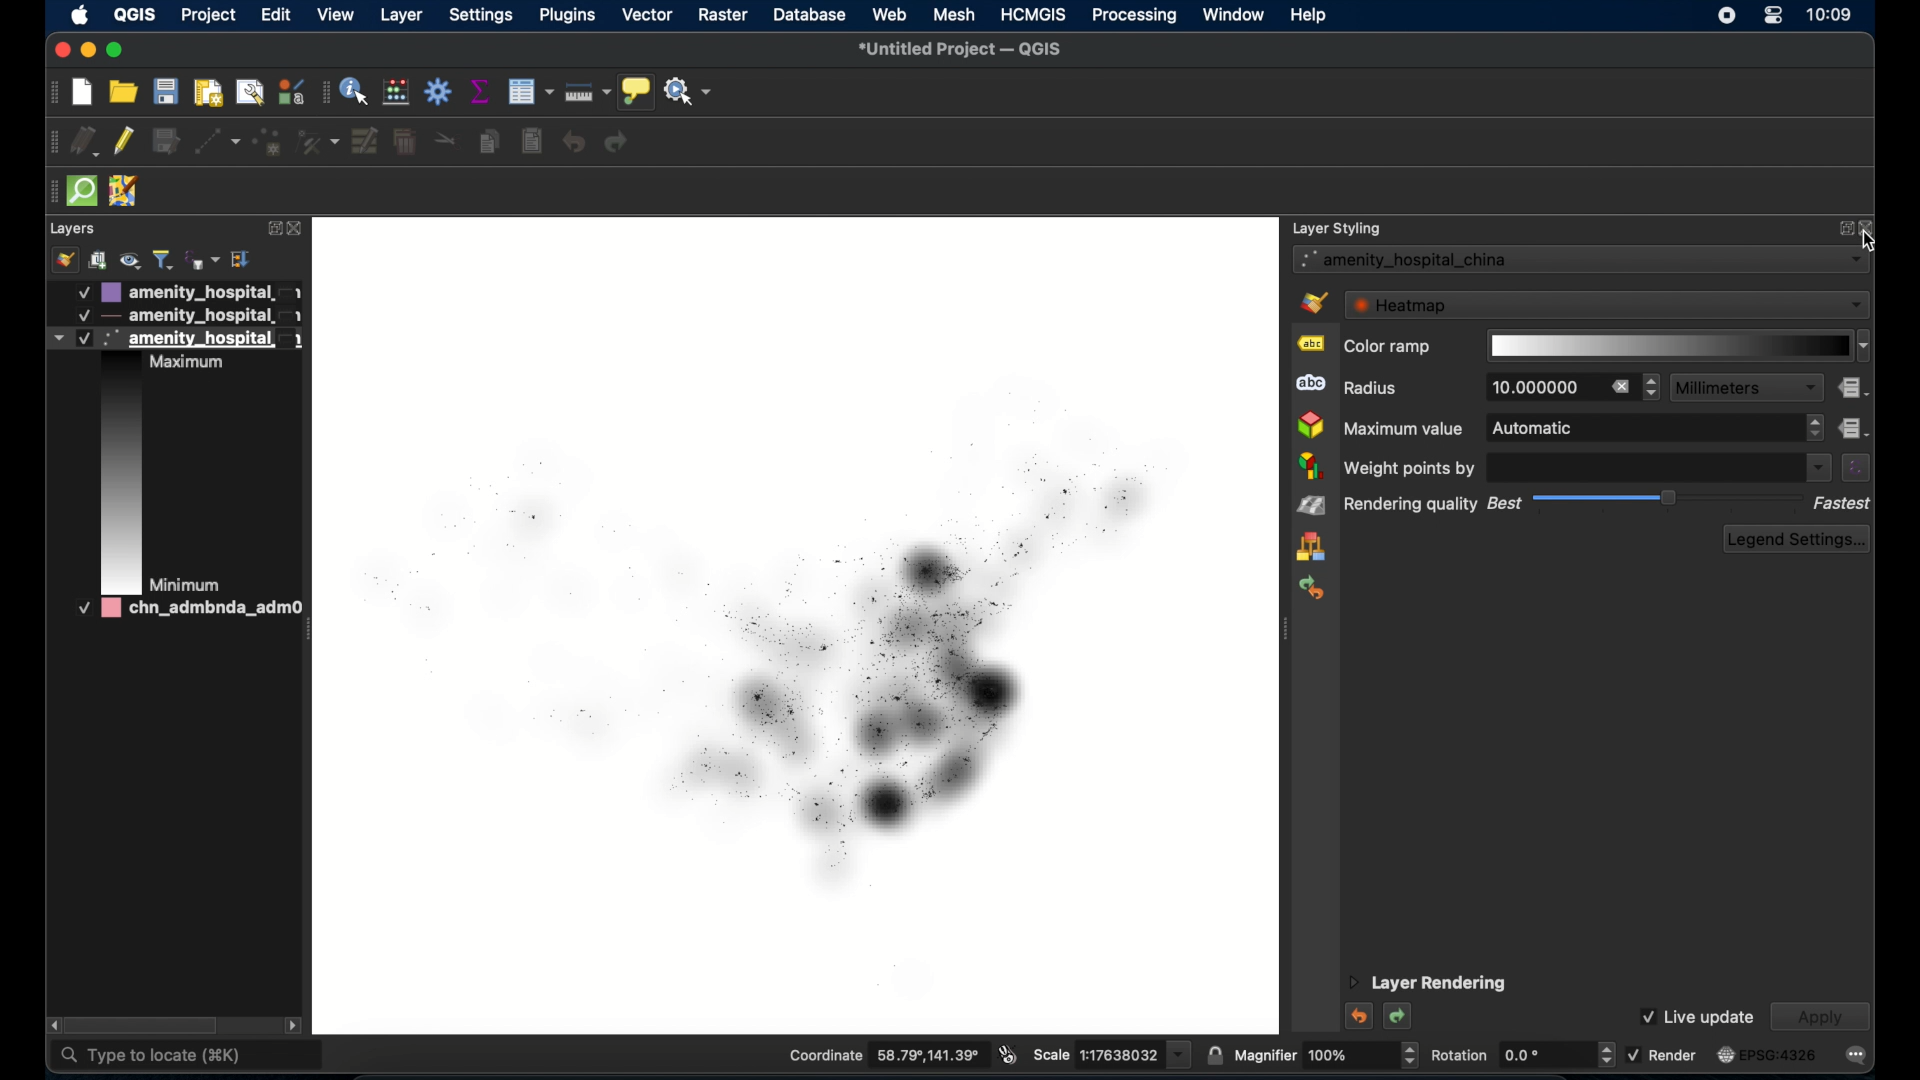 The width and height of the screenshot is (1920, 1080). I want to click on measure line, so click(588, 91).